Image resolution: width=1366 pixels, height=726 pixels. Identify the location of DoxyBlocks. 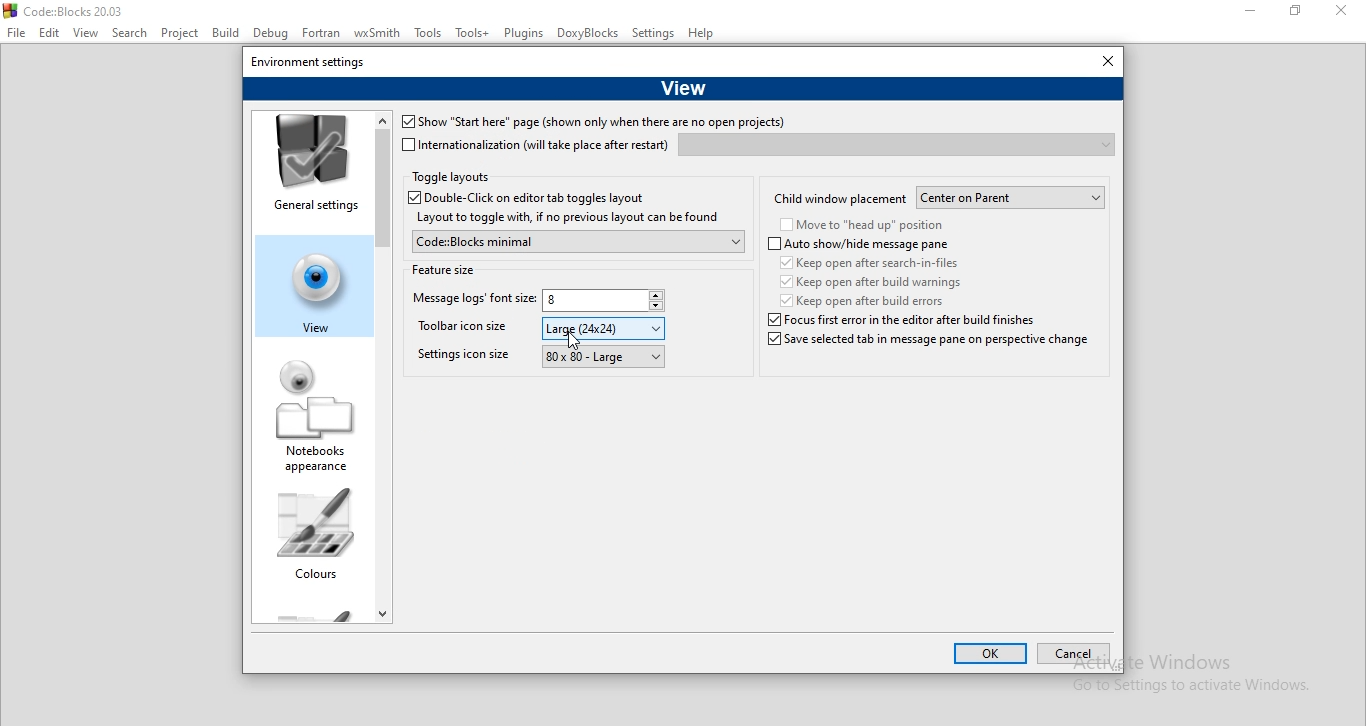
(589, 34).